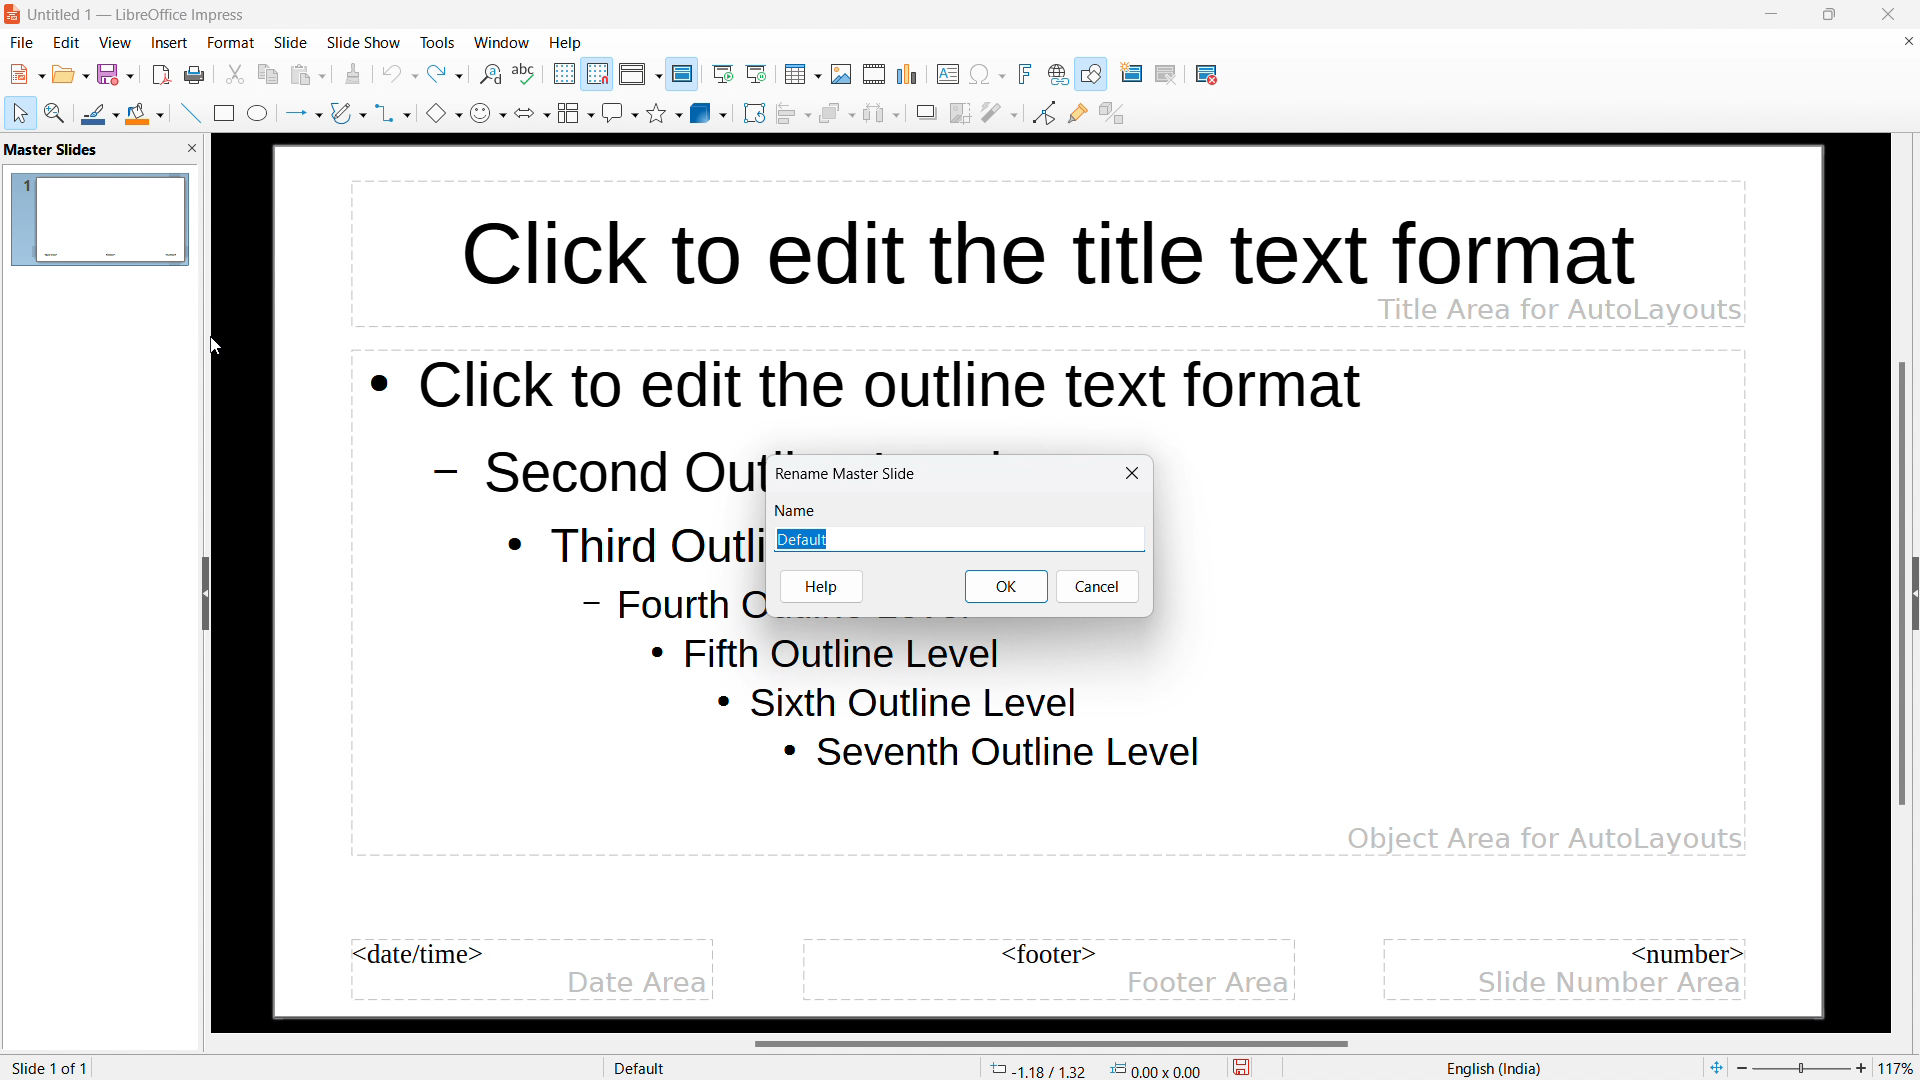  What do you see at coordinates (190, 112) in the screenshot?
I see `insert line` at bounding box center [190, 112].